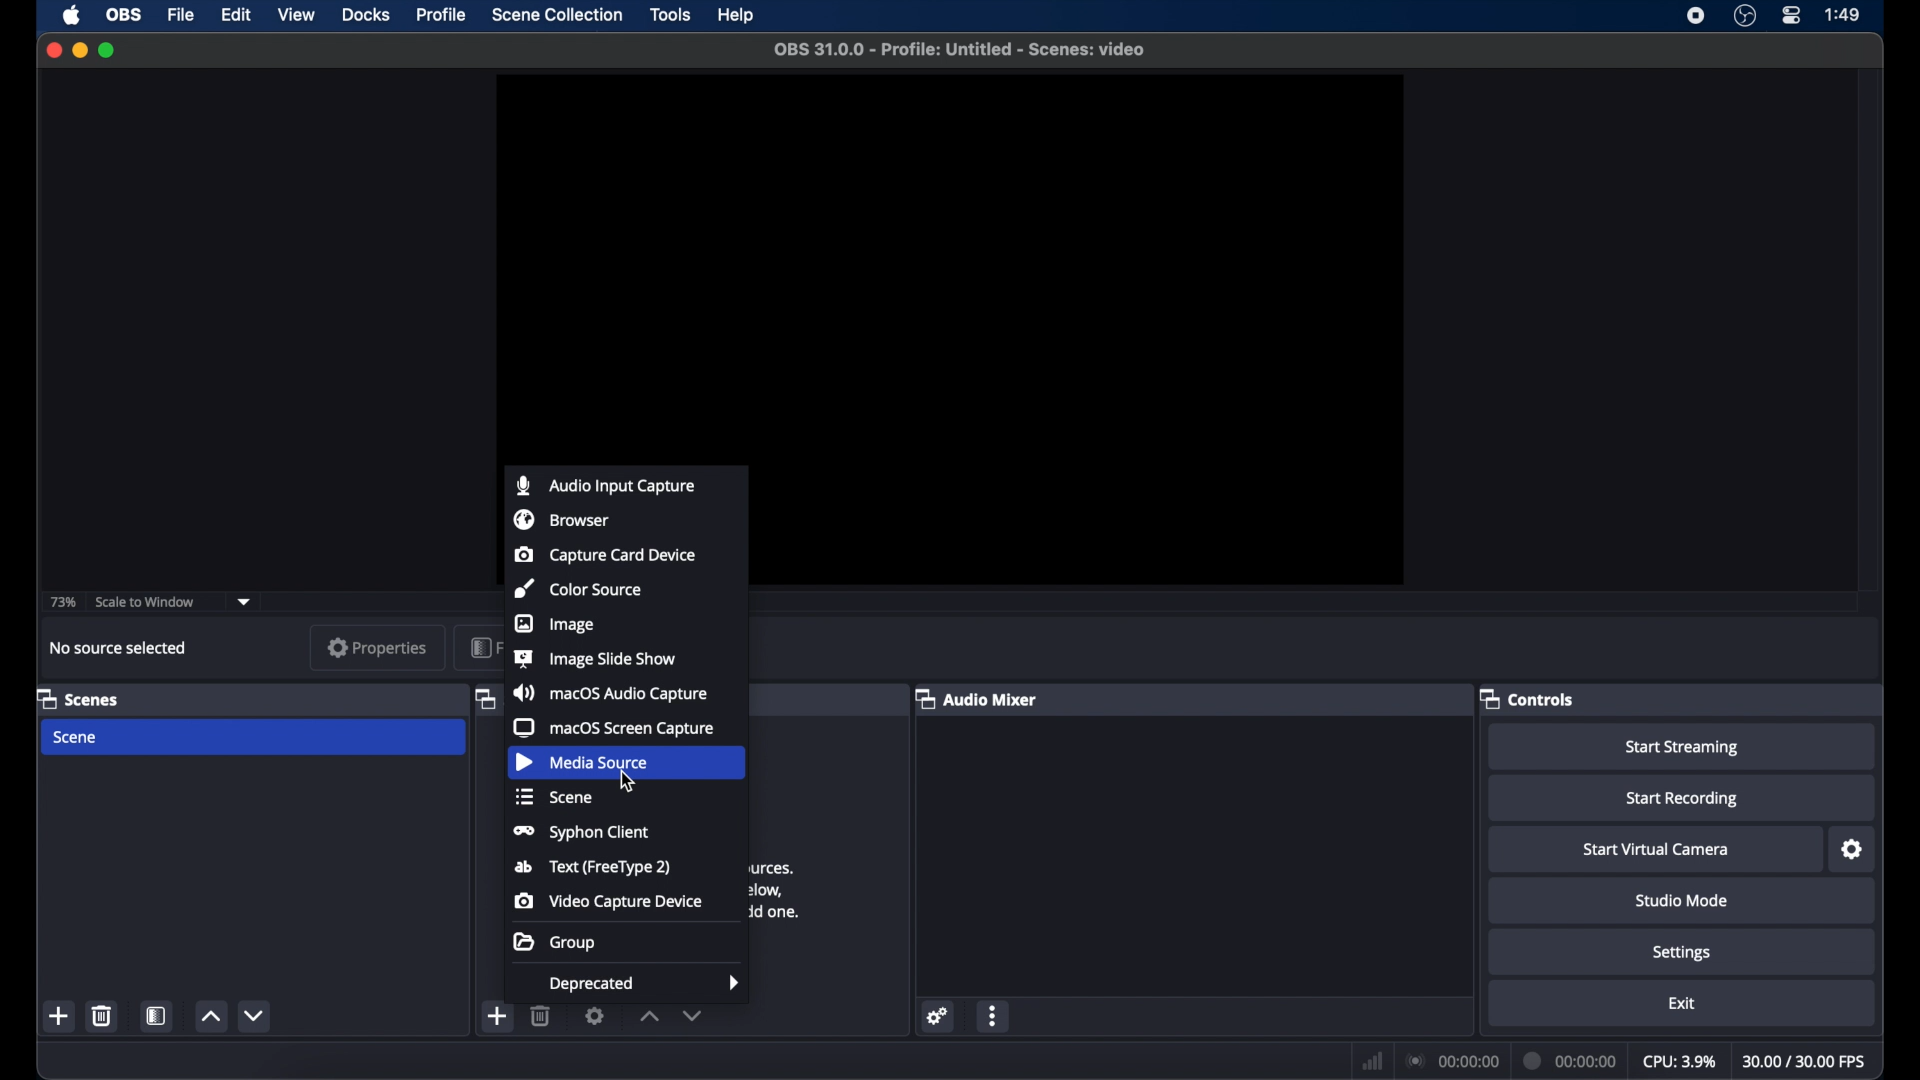  What do you see at coordinates (1682, 1003) in the screenshot?
I see `exit` at bounding box center [1682, 1003].